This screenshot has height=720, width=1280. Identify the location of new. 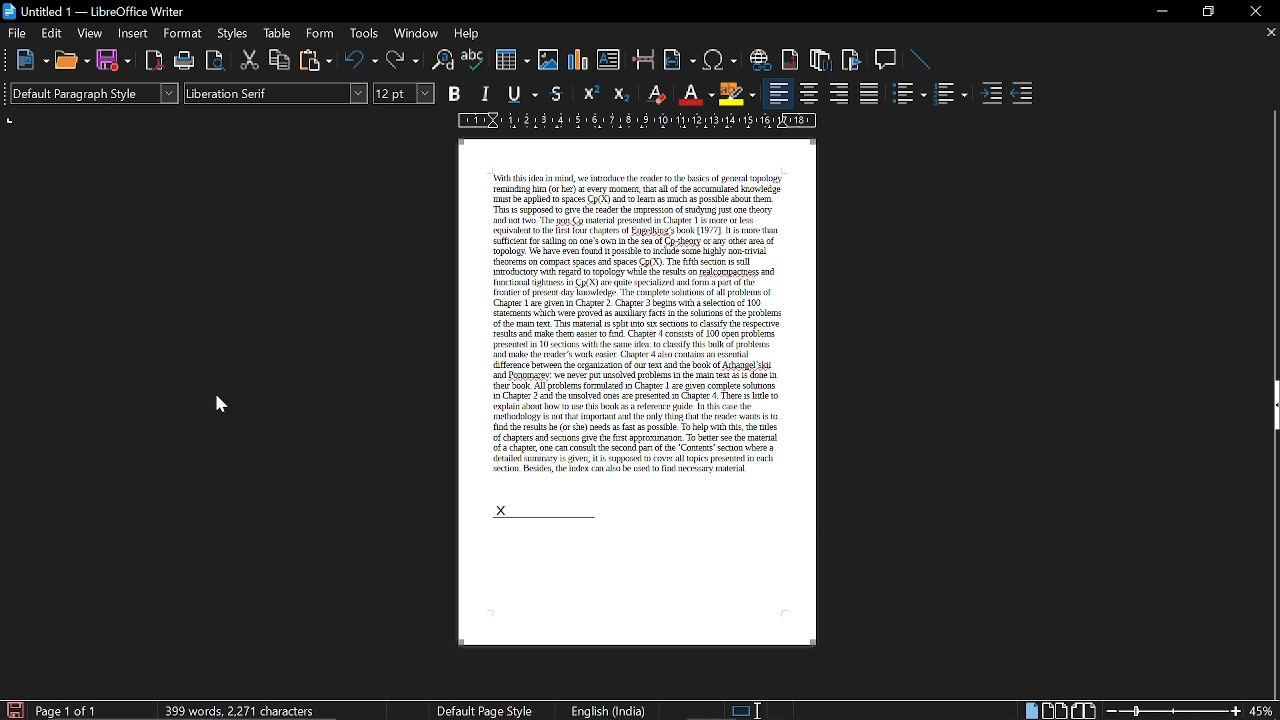
(24, 59).